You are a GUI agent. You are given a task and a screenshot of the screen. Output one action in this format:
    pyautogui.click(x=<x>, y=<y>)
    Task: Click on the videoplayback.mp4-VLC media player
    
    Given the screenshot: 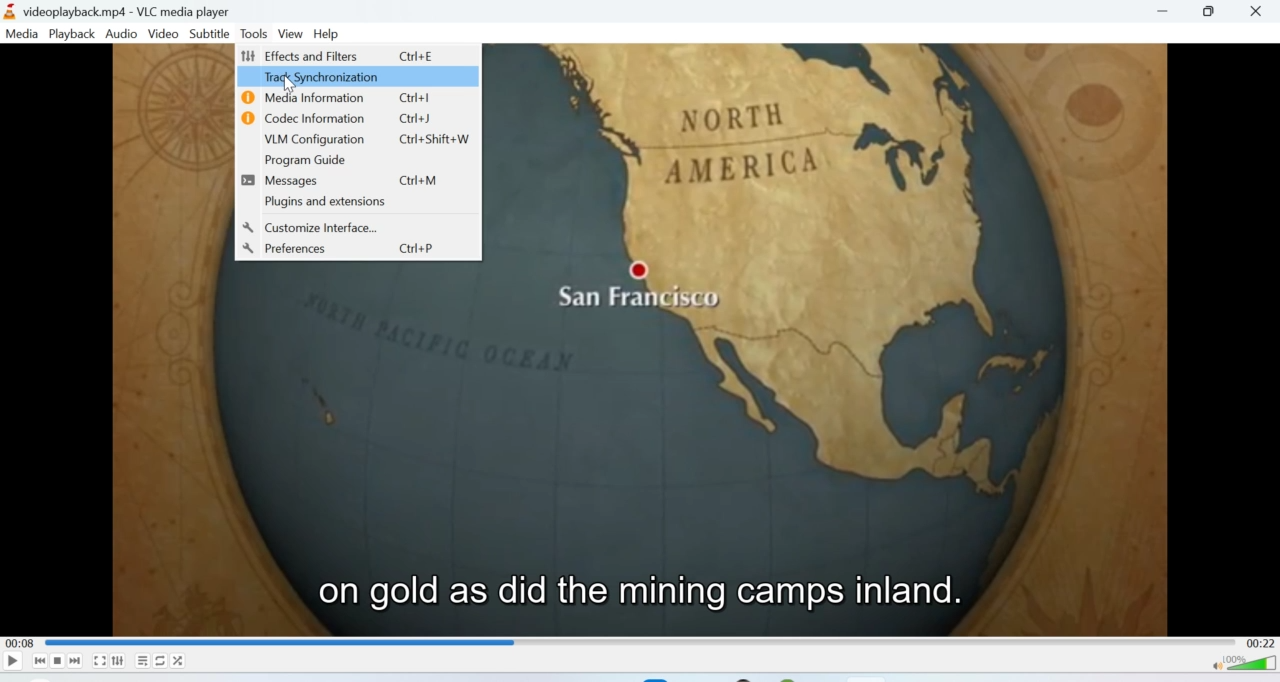 What is the action you would take?
    pyautogui.click(x=120, y=12)
    